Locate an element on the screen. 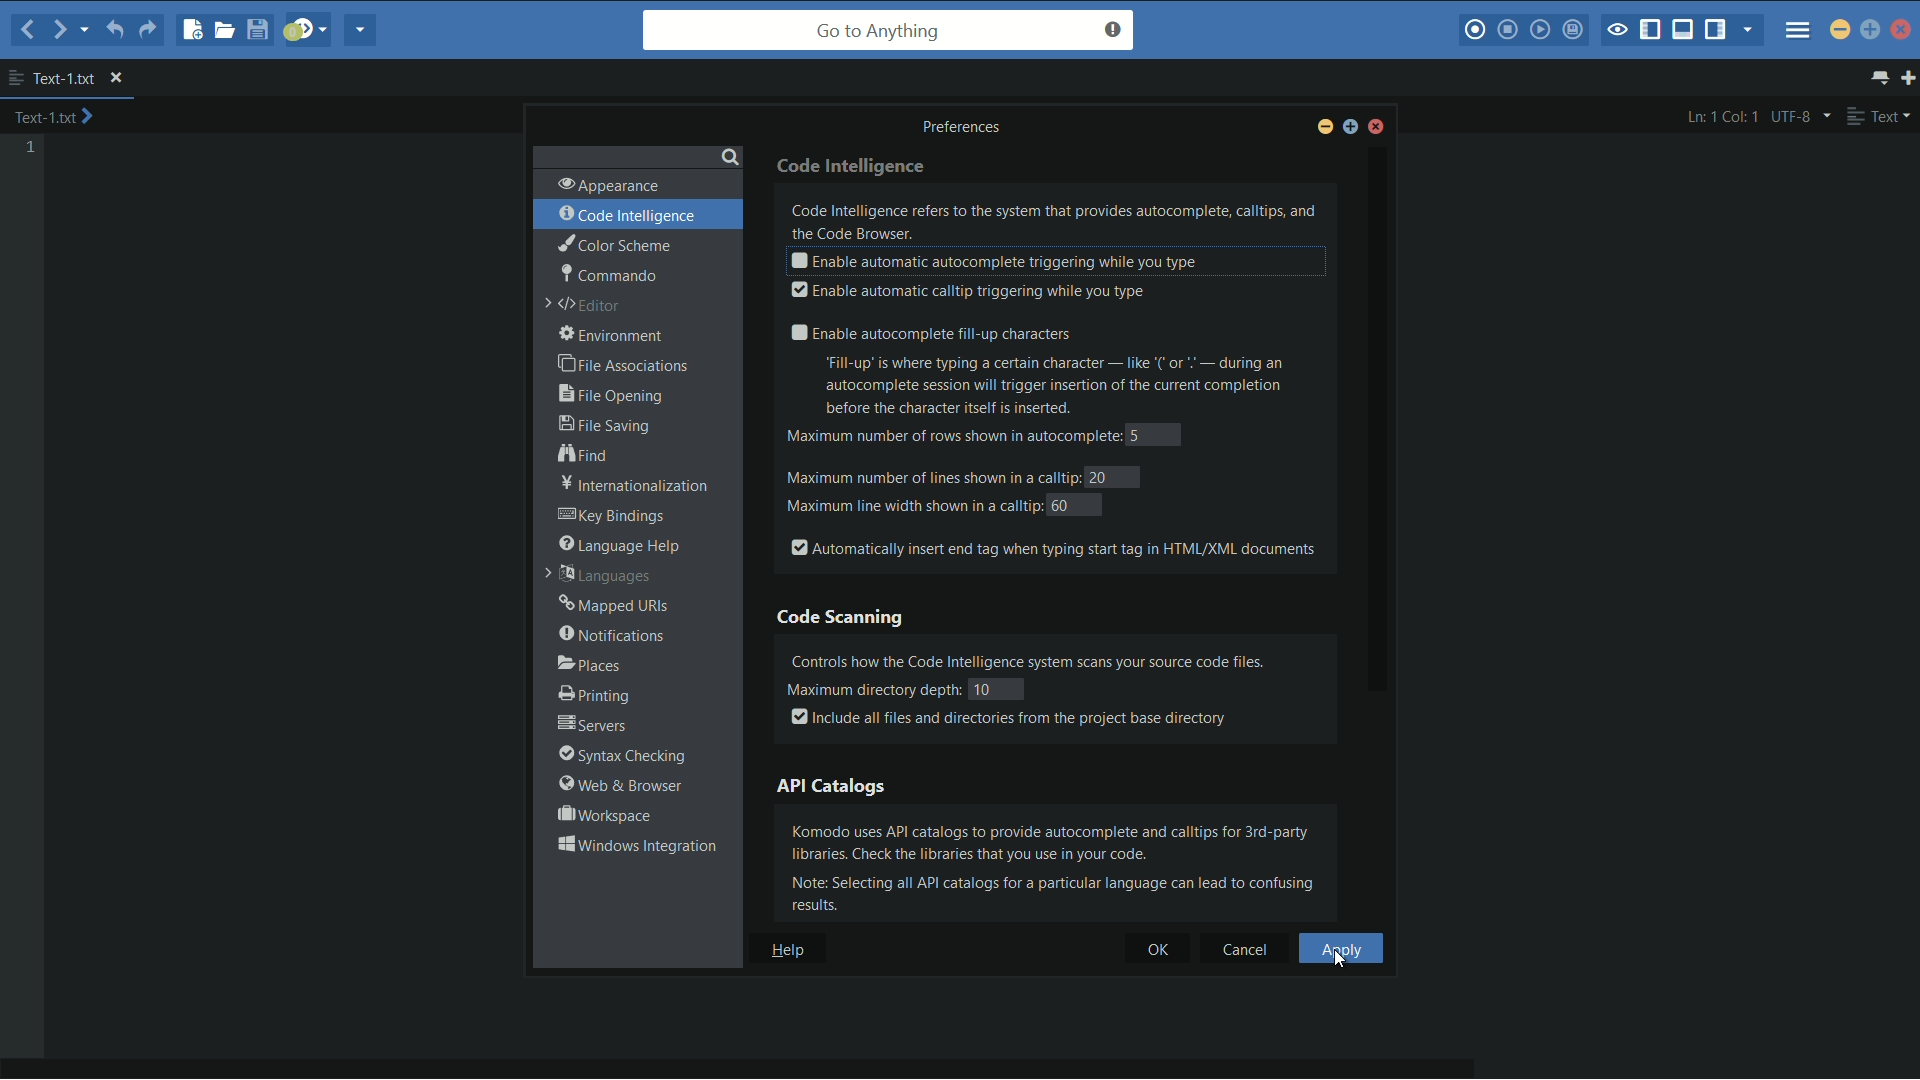 The width and height of the screenshot is (1920, 1080). web and browser is located at coordinates (616, 786).